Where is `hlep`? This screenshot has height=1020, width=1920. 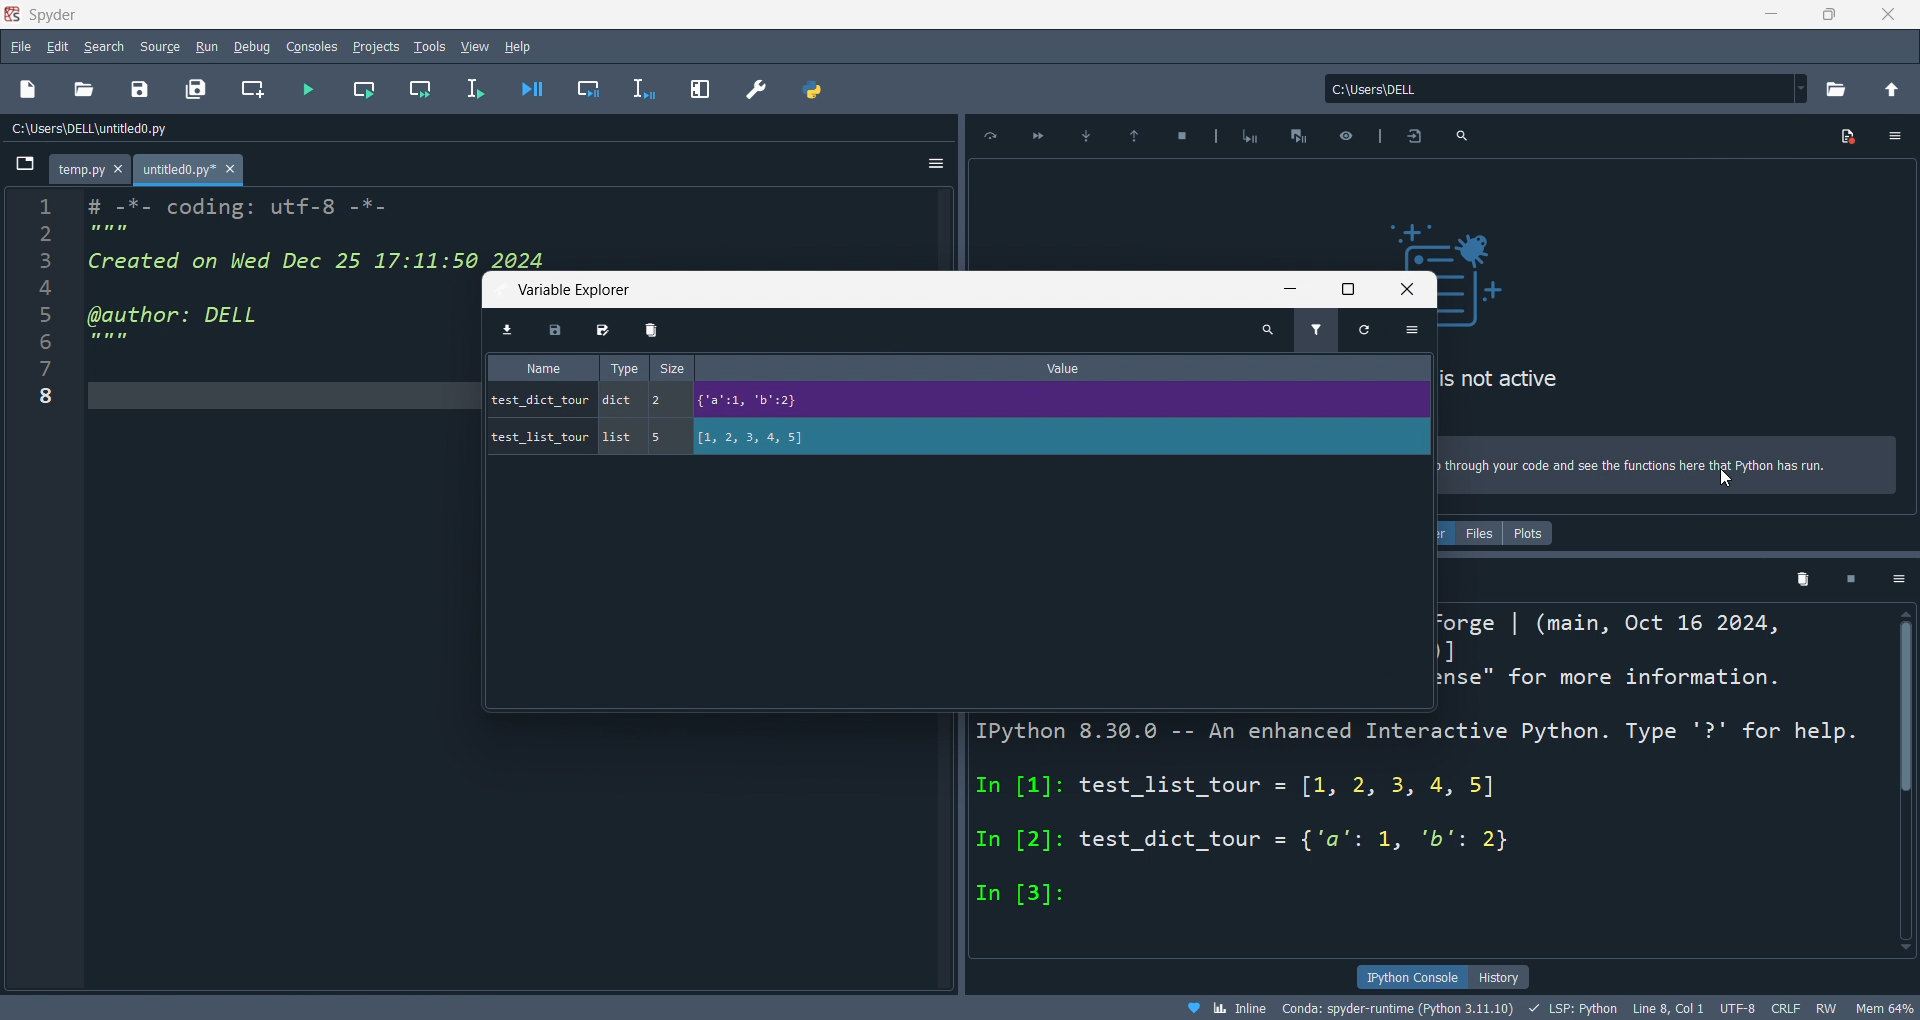 hlep is located at coordinates (519, 43).